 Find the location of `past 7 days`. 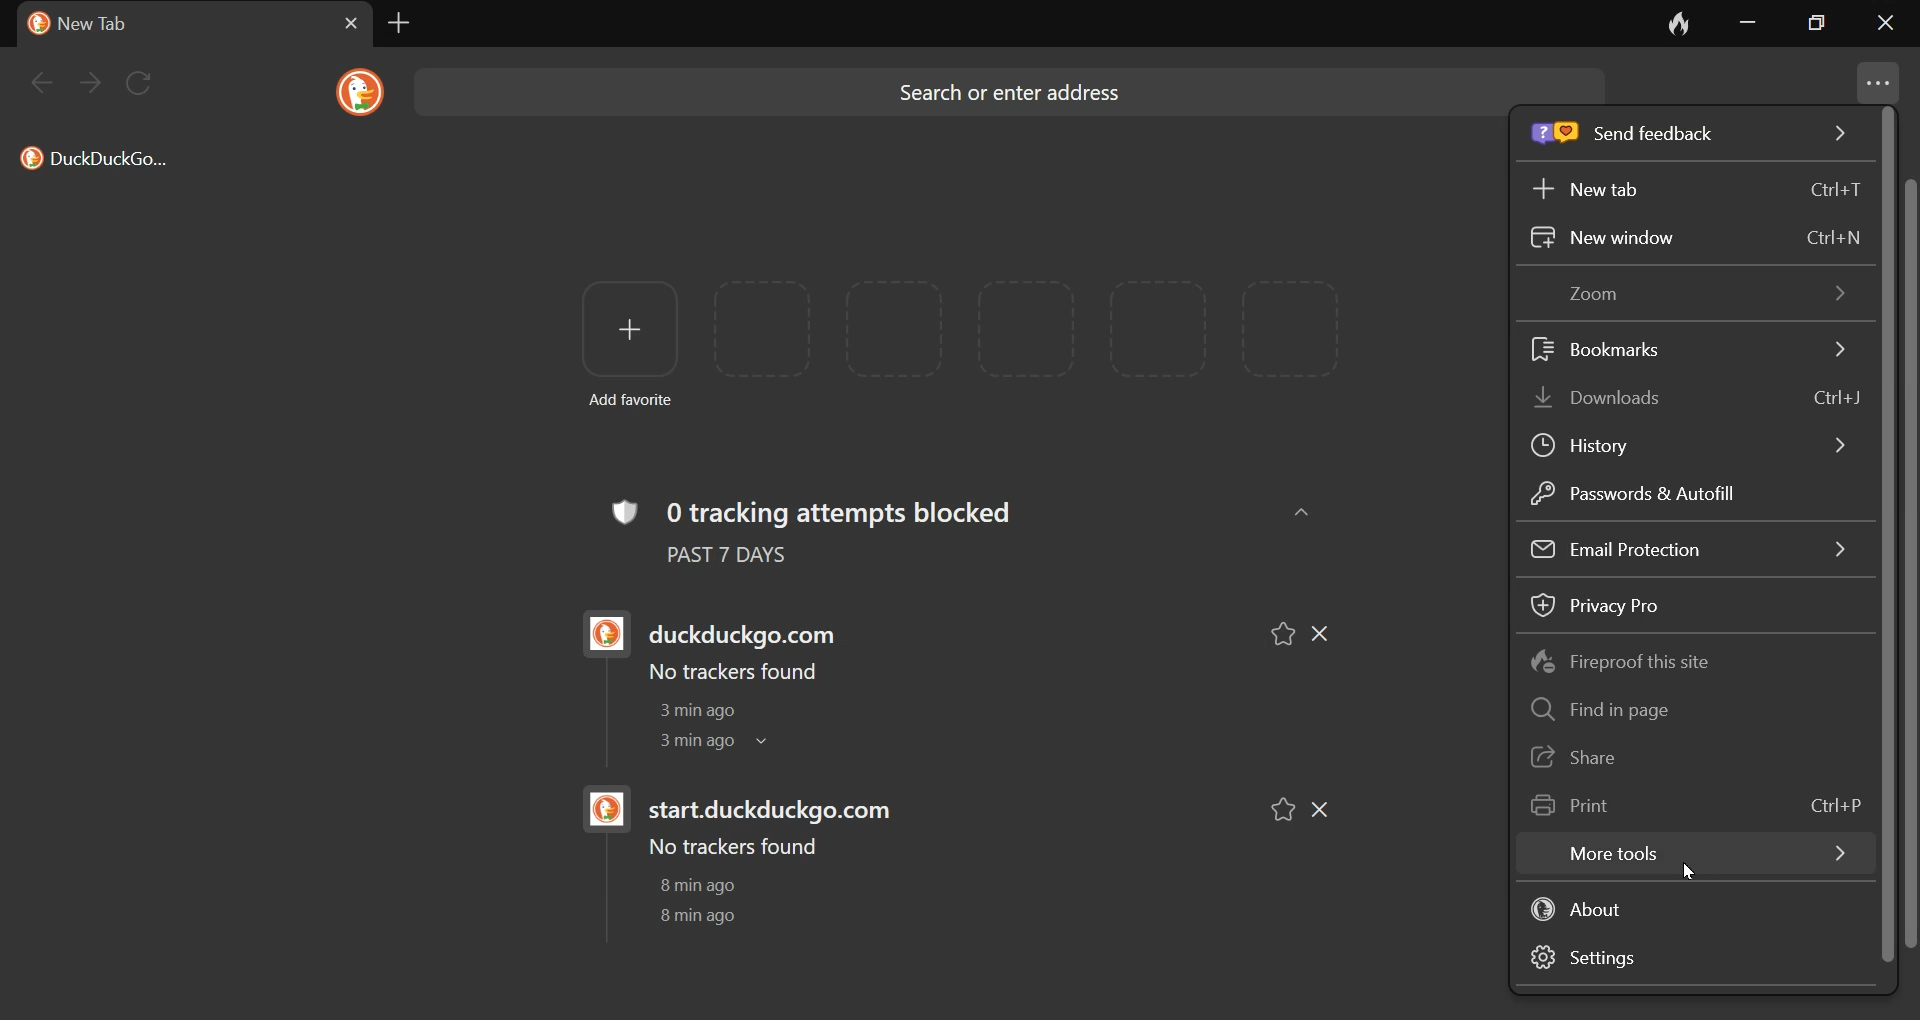

past 7 days is located at coordinates (752, 560).